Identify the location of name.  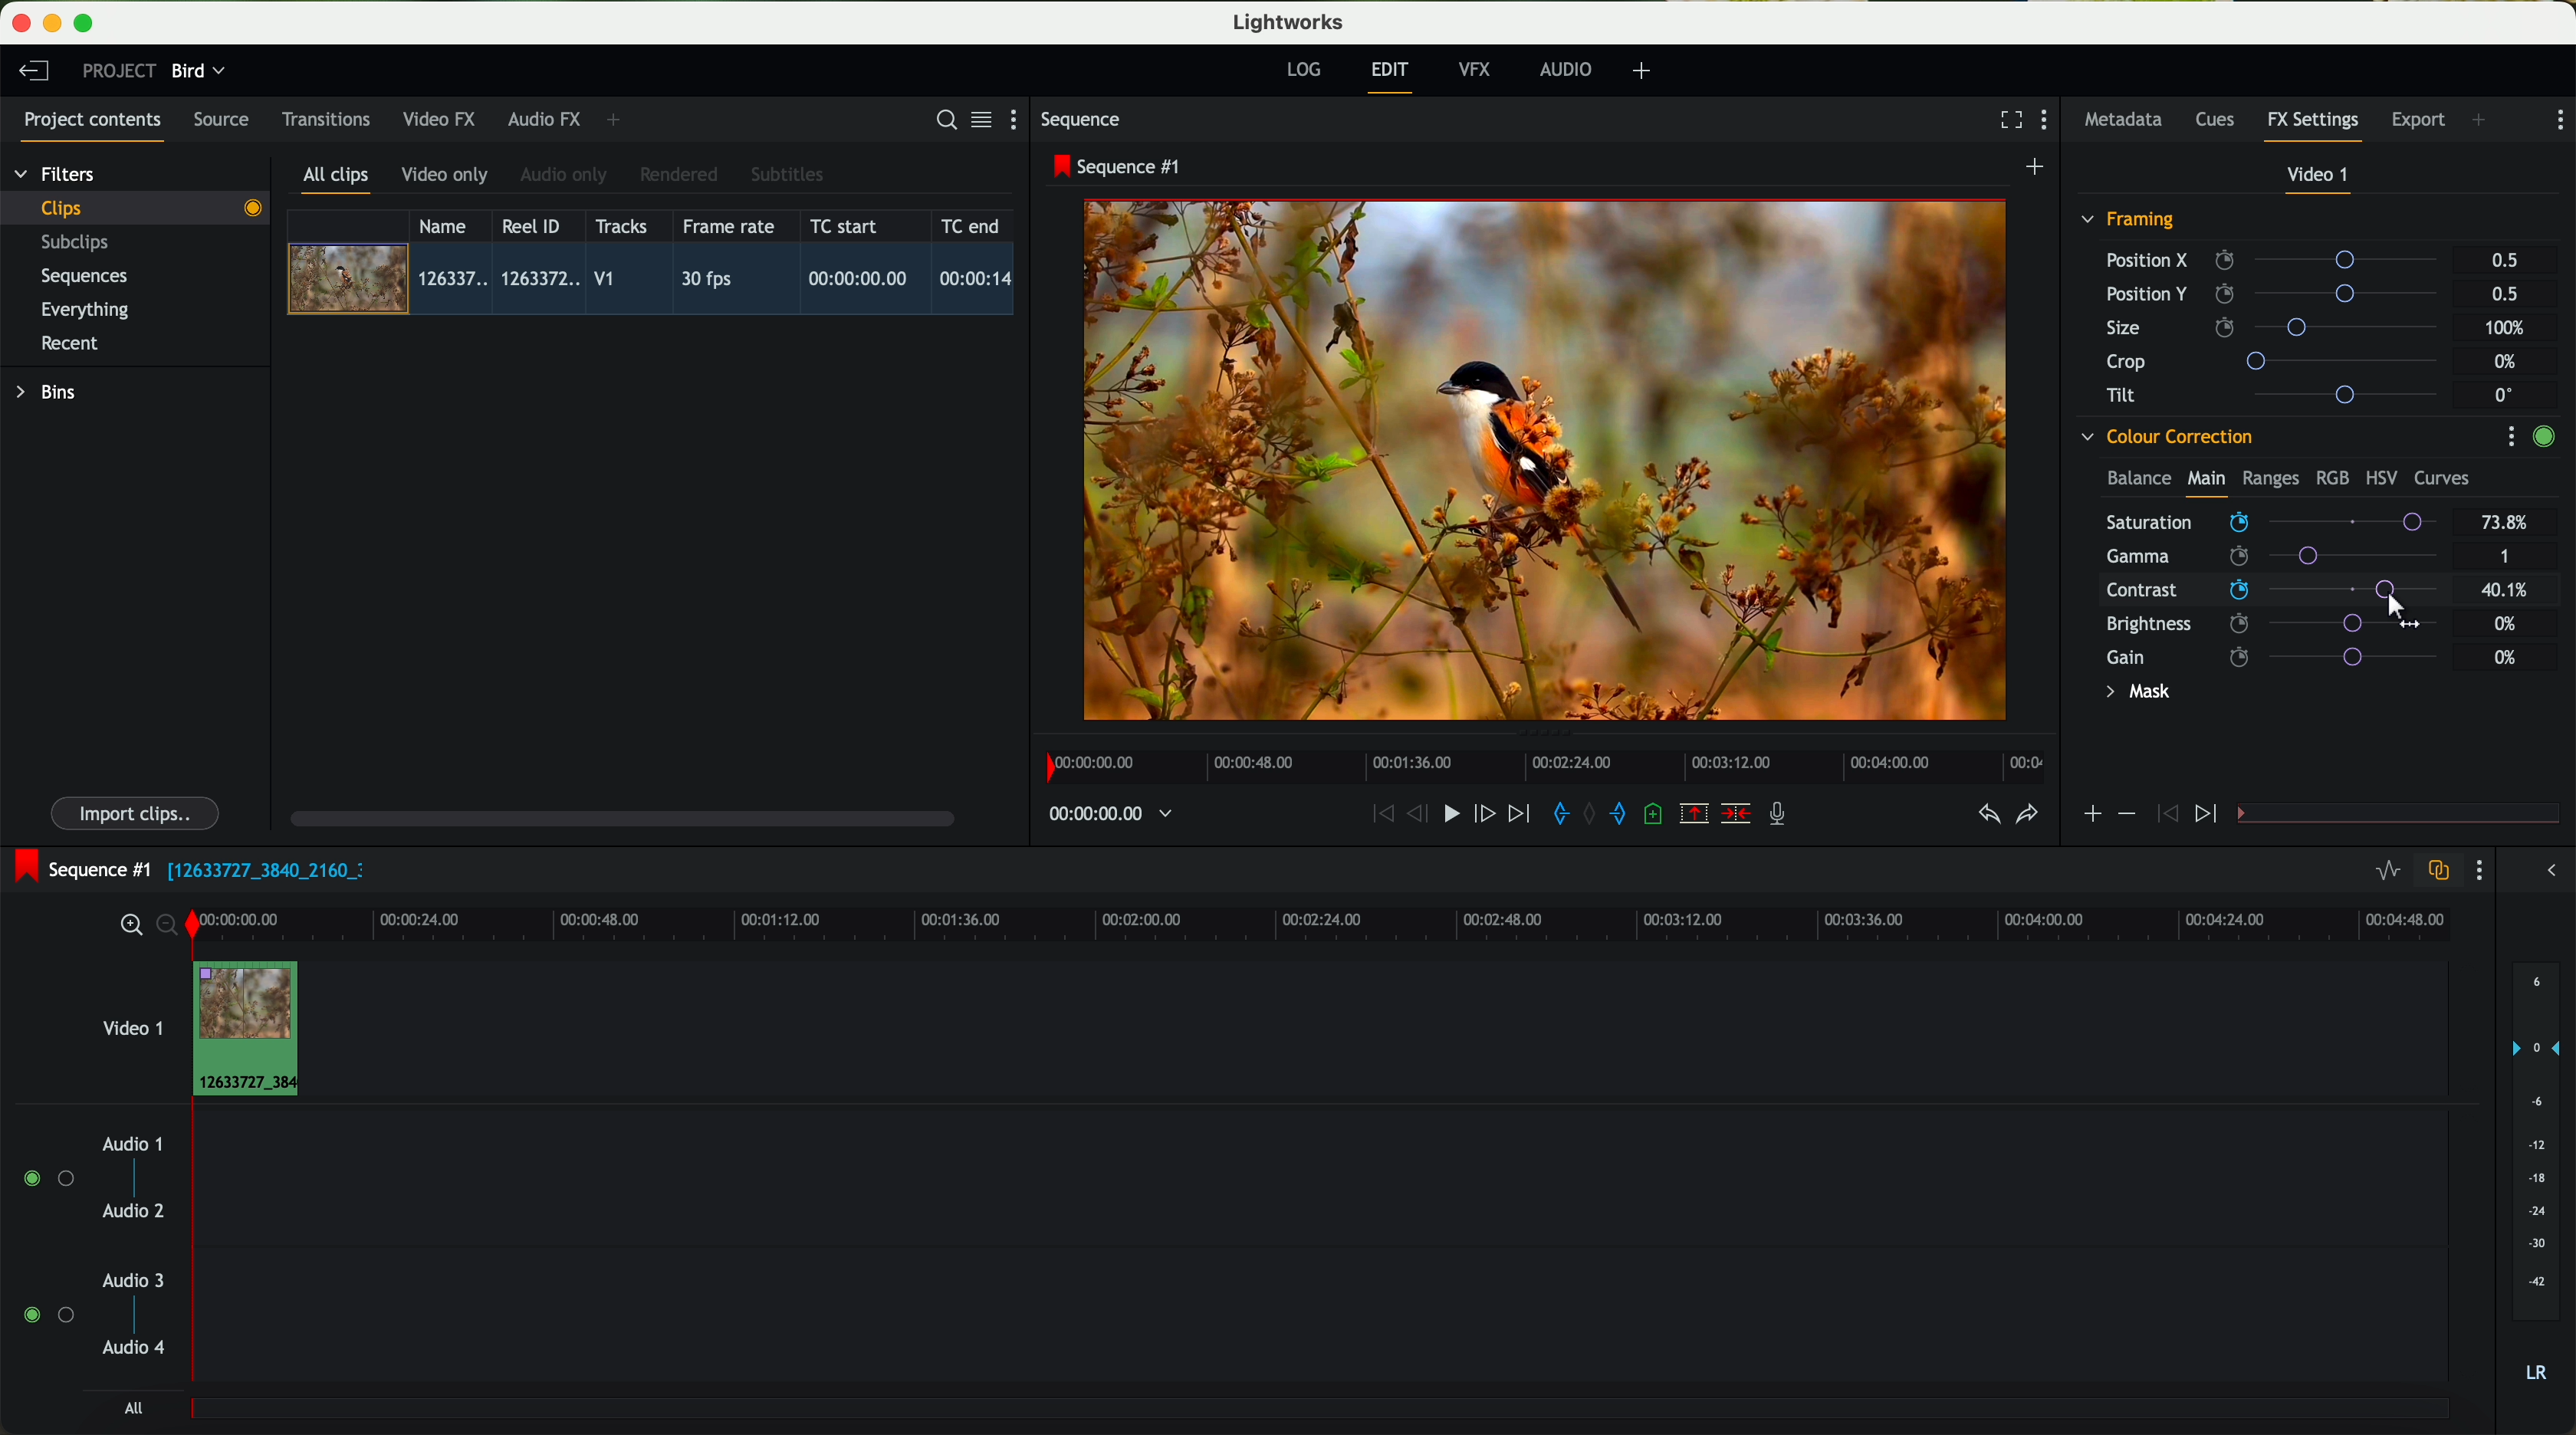
(450, 226).